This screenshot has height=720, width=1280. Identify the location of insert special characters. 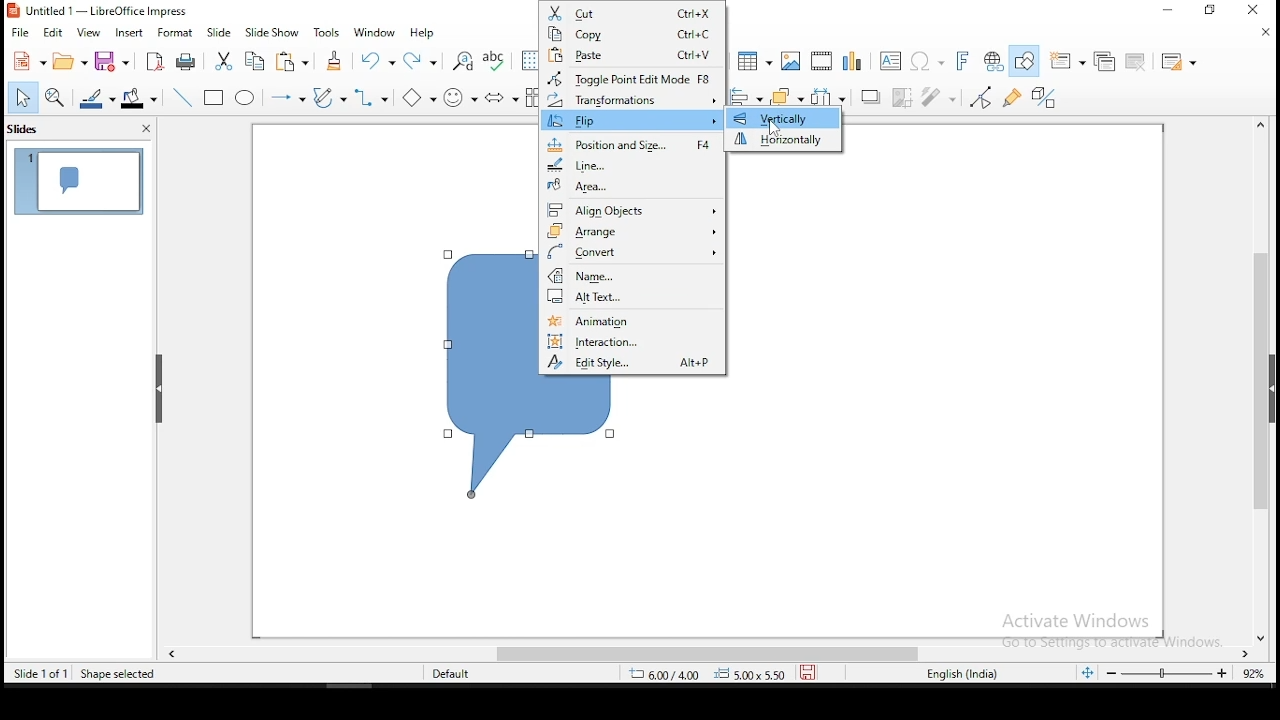
(927, 60).